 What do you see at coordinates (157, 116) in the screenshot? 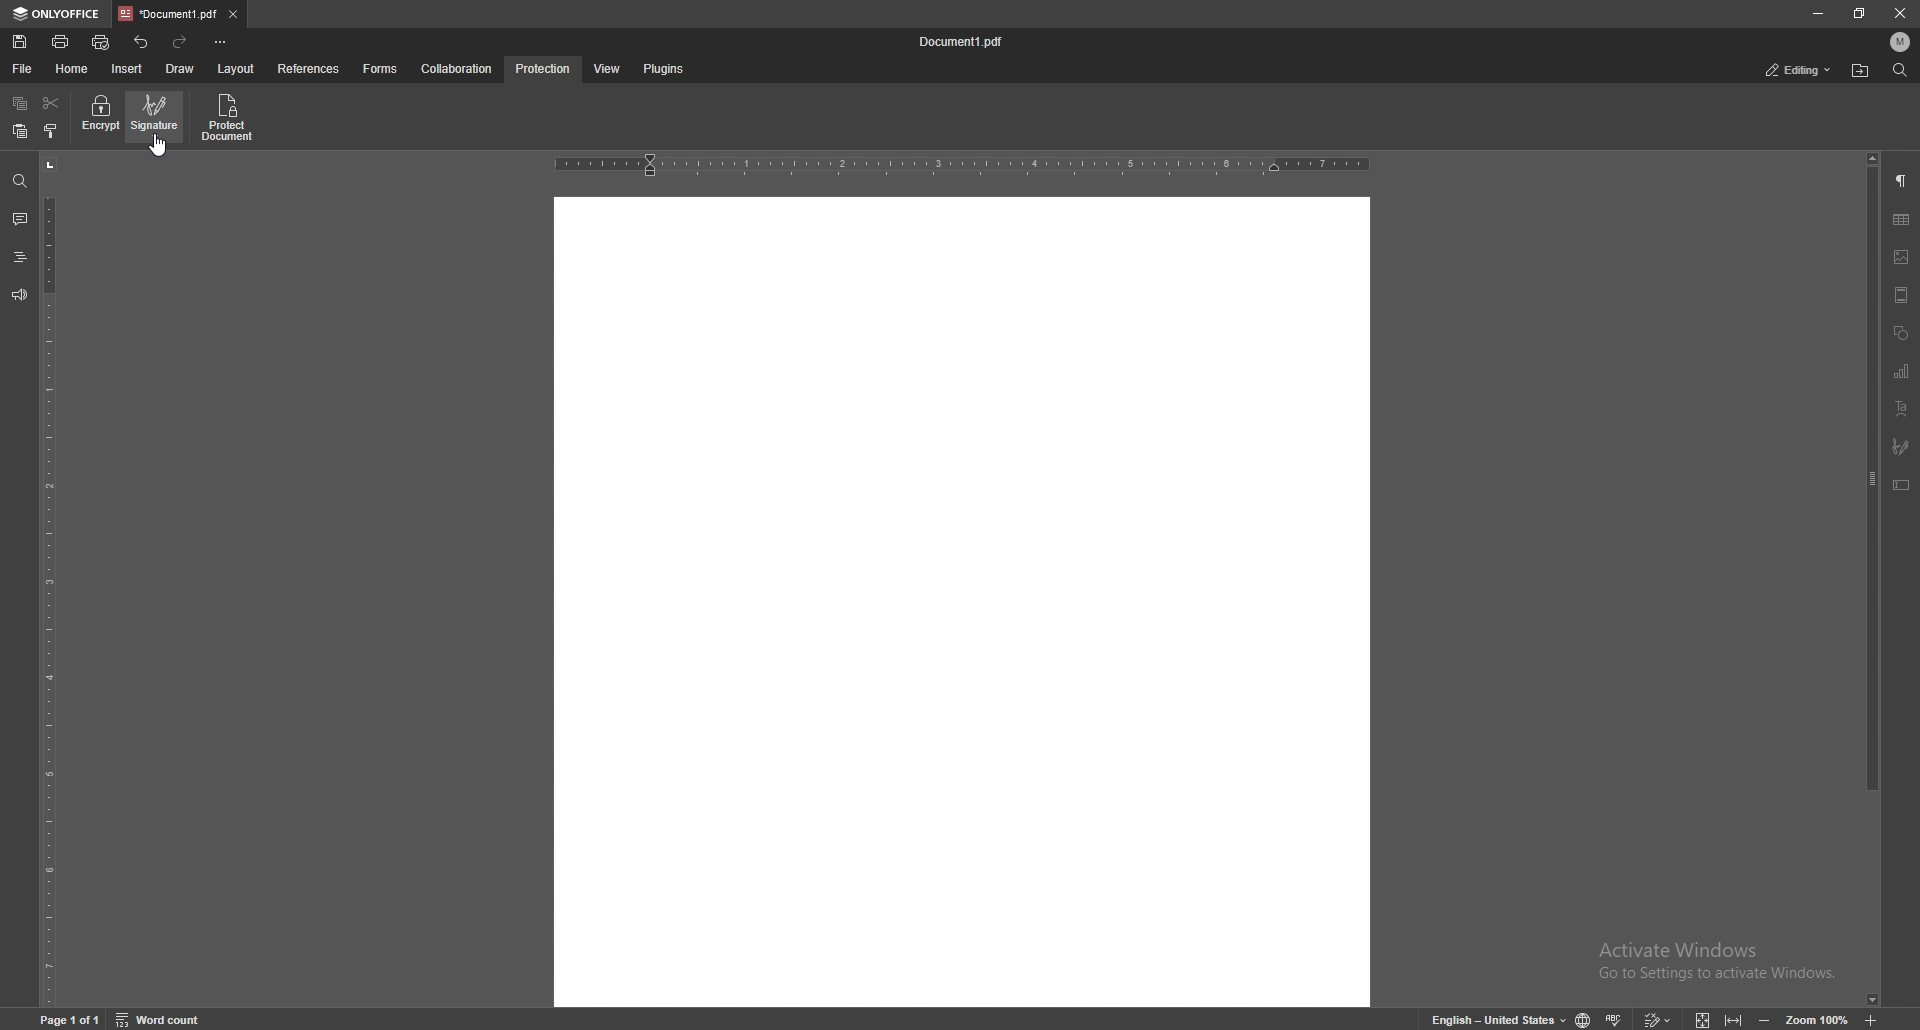
I see `signature` at bounding box center [157, 116].